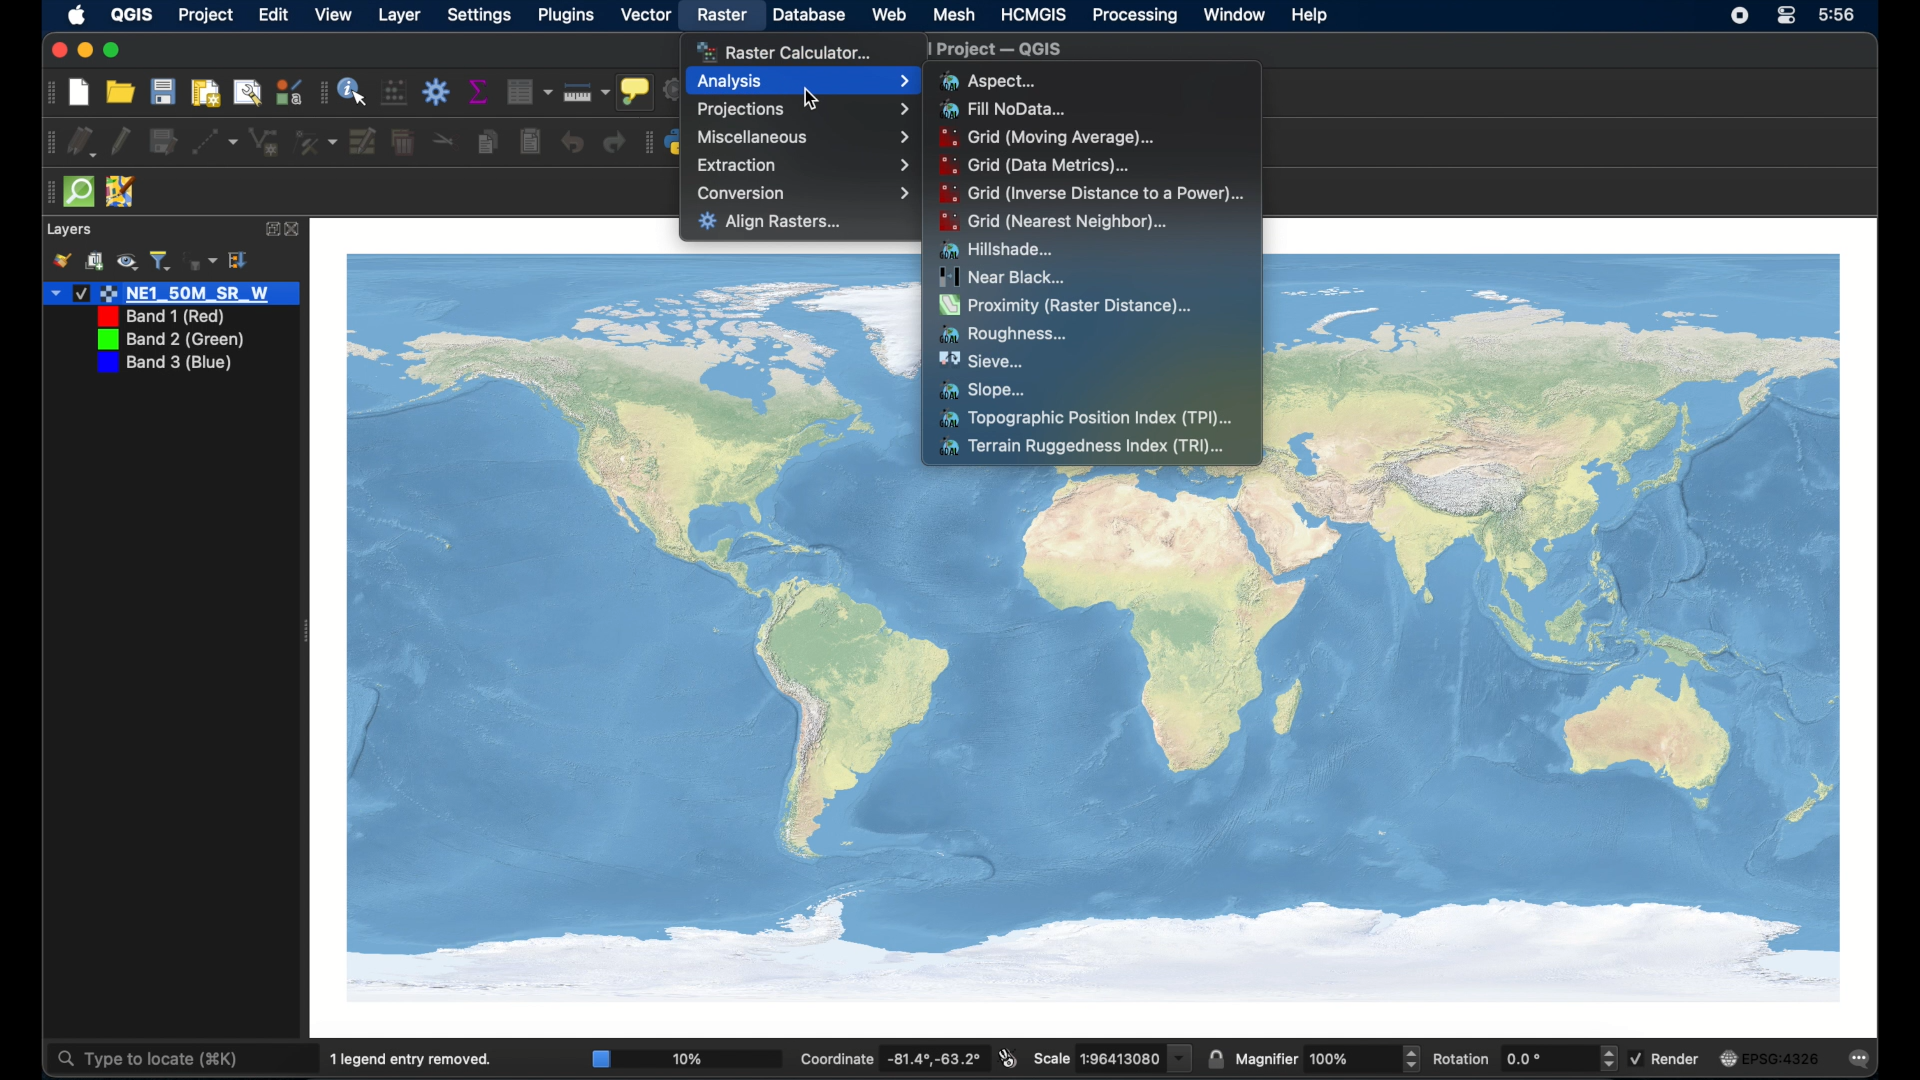 The image size is (1920, 1080). Describe the element at coordinates (530, 91) in the screenshot. I see `` at that location.